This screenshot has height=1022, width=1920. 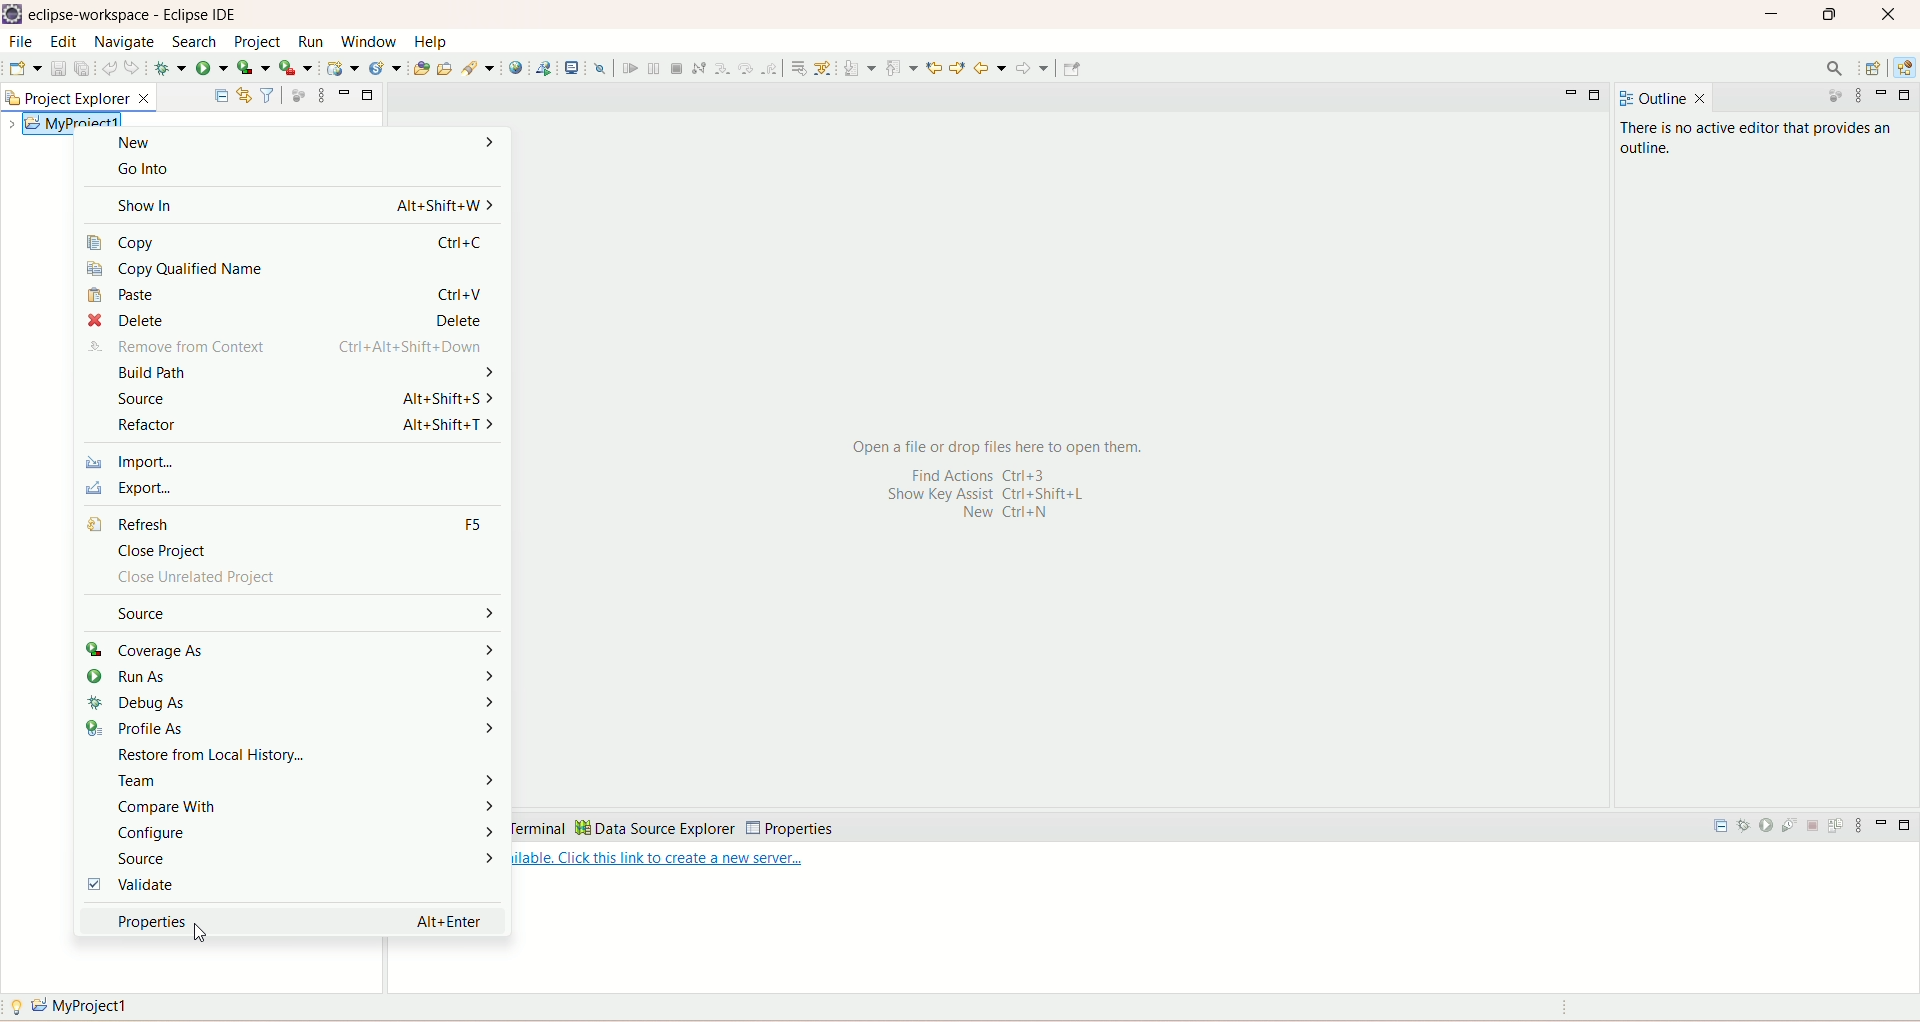 I want to click on redo, so click(x=133, y=67).